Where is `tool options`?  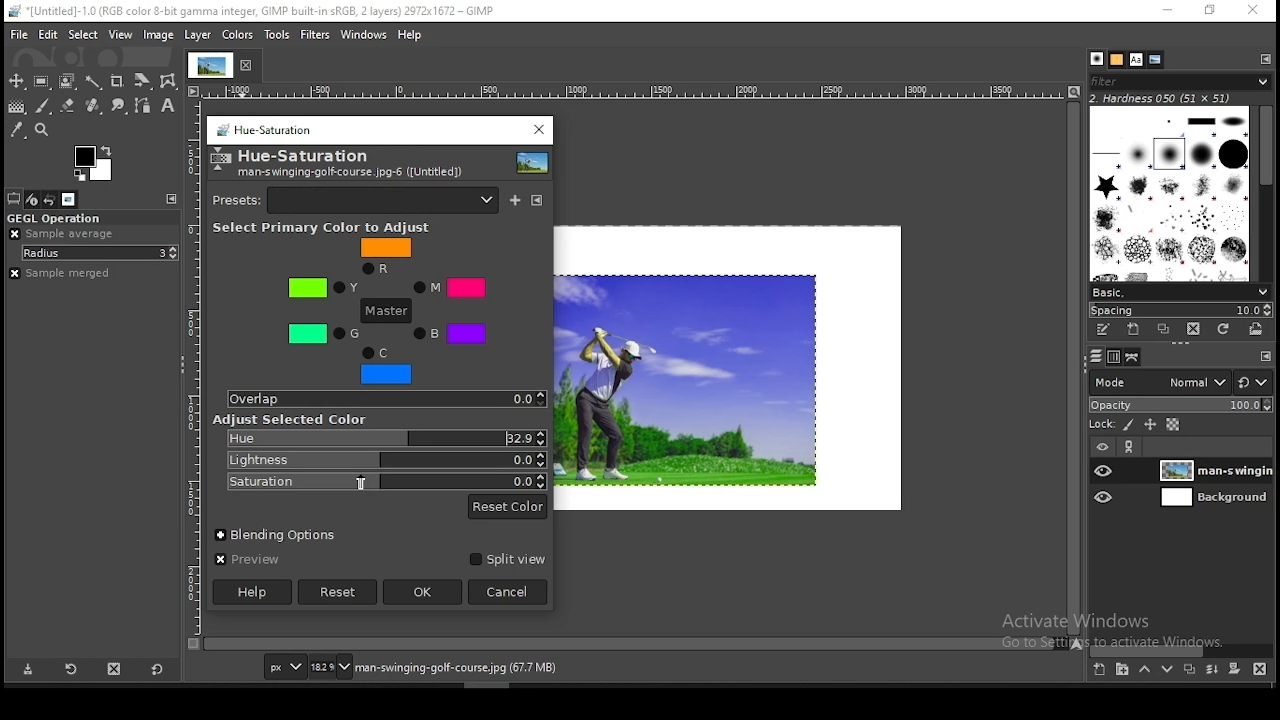
tool options is located at coordinates (15, 198).